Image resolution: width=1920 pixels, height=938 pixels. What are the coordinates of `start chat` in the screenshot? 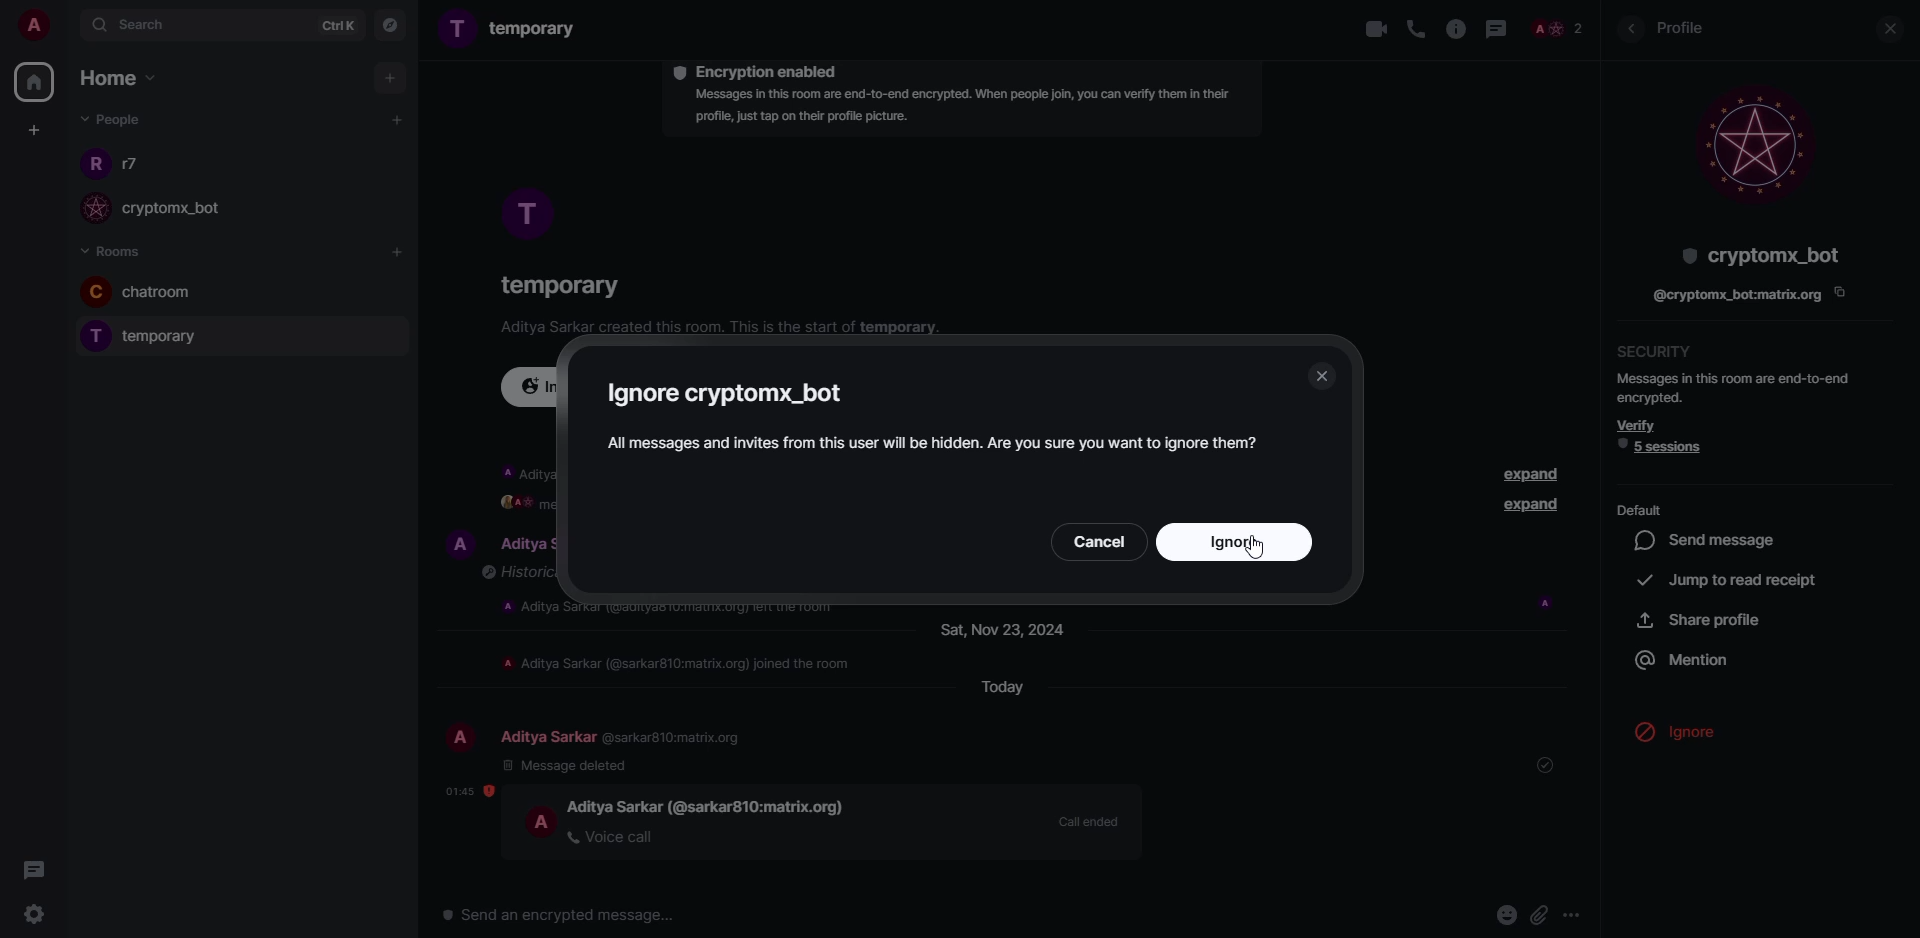 It's located at (396, 119).